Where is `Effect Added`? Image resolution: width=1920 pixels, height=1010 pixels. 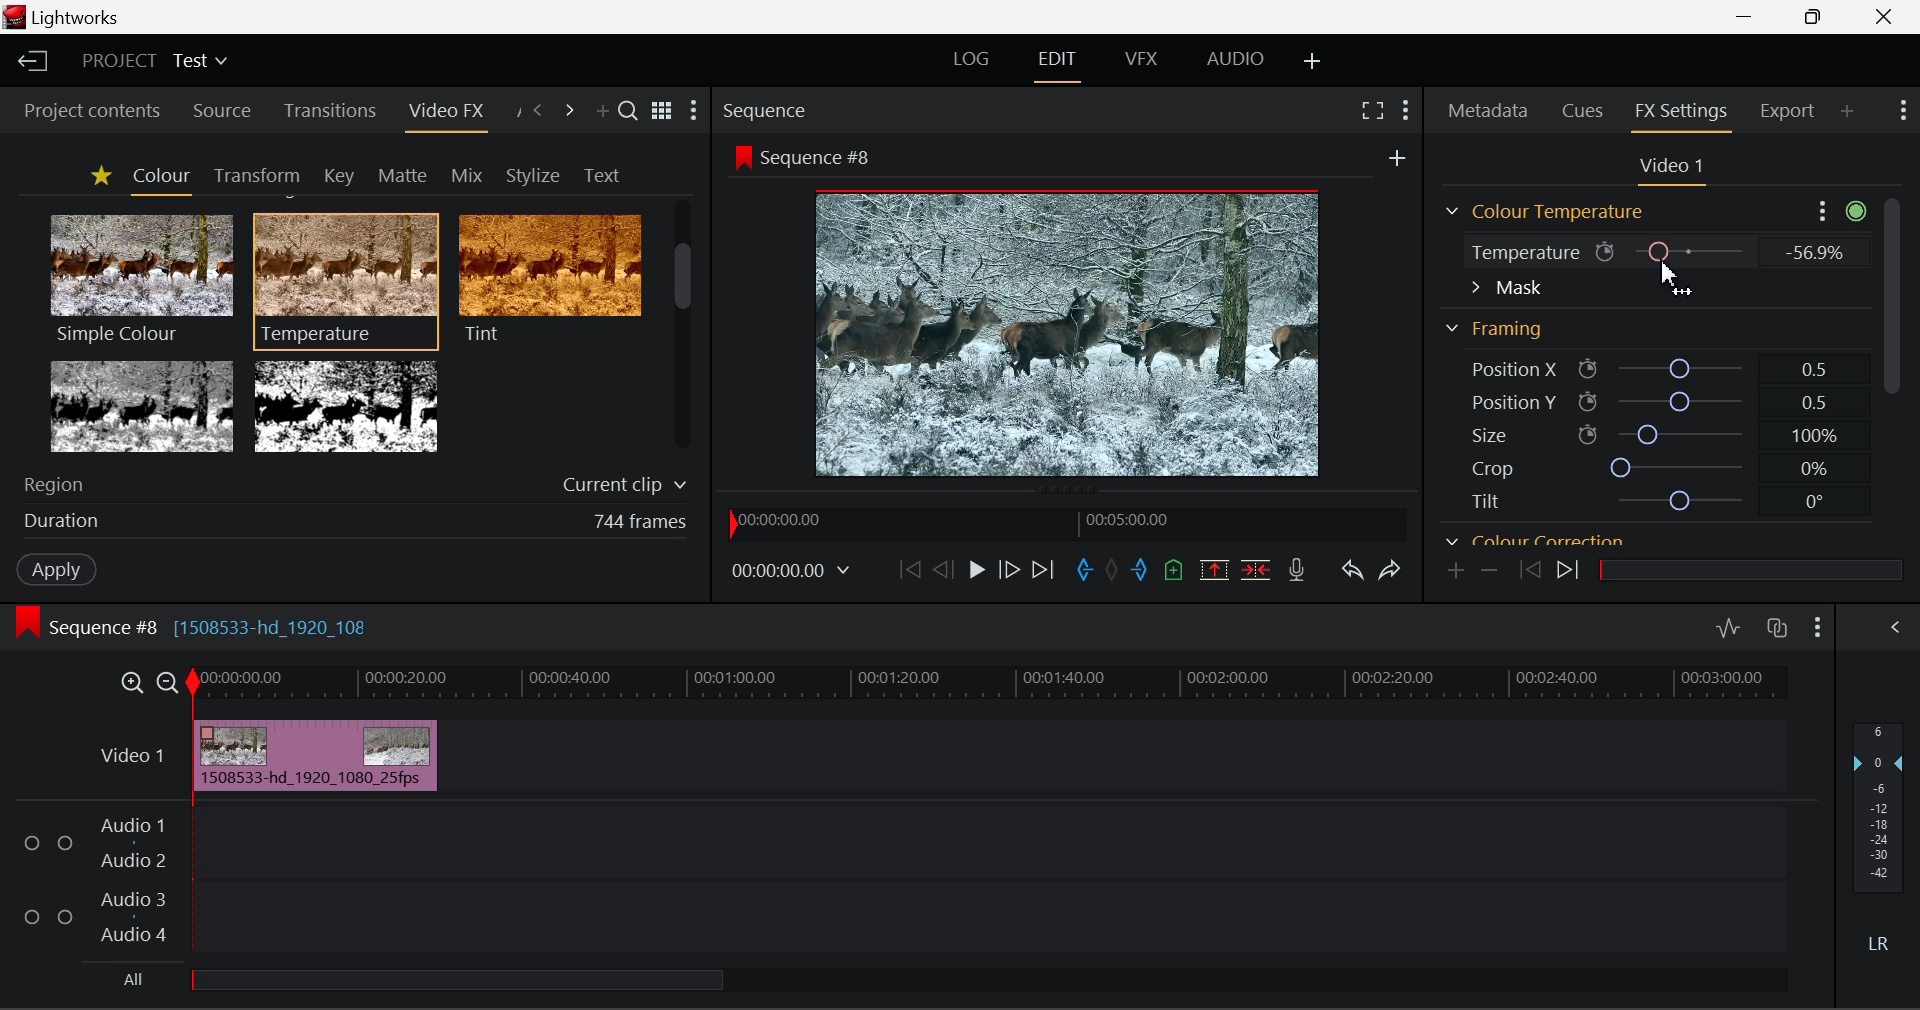 Effect Added is located at coordinates (317, 755).